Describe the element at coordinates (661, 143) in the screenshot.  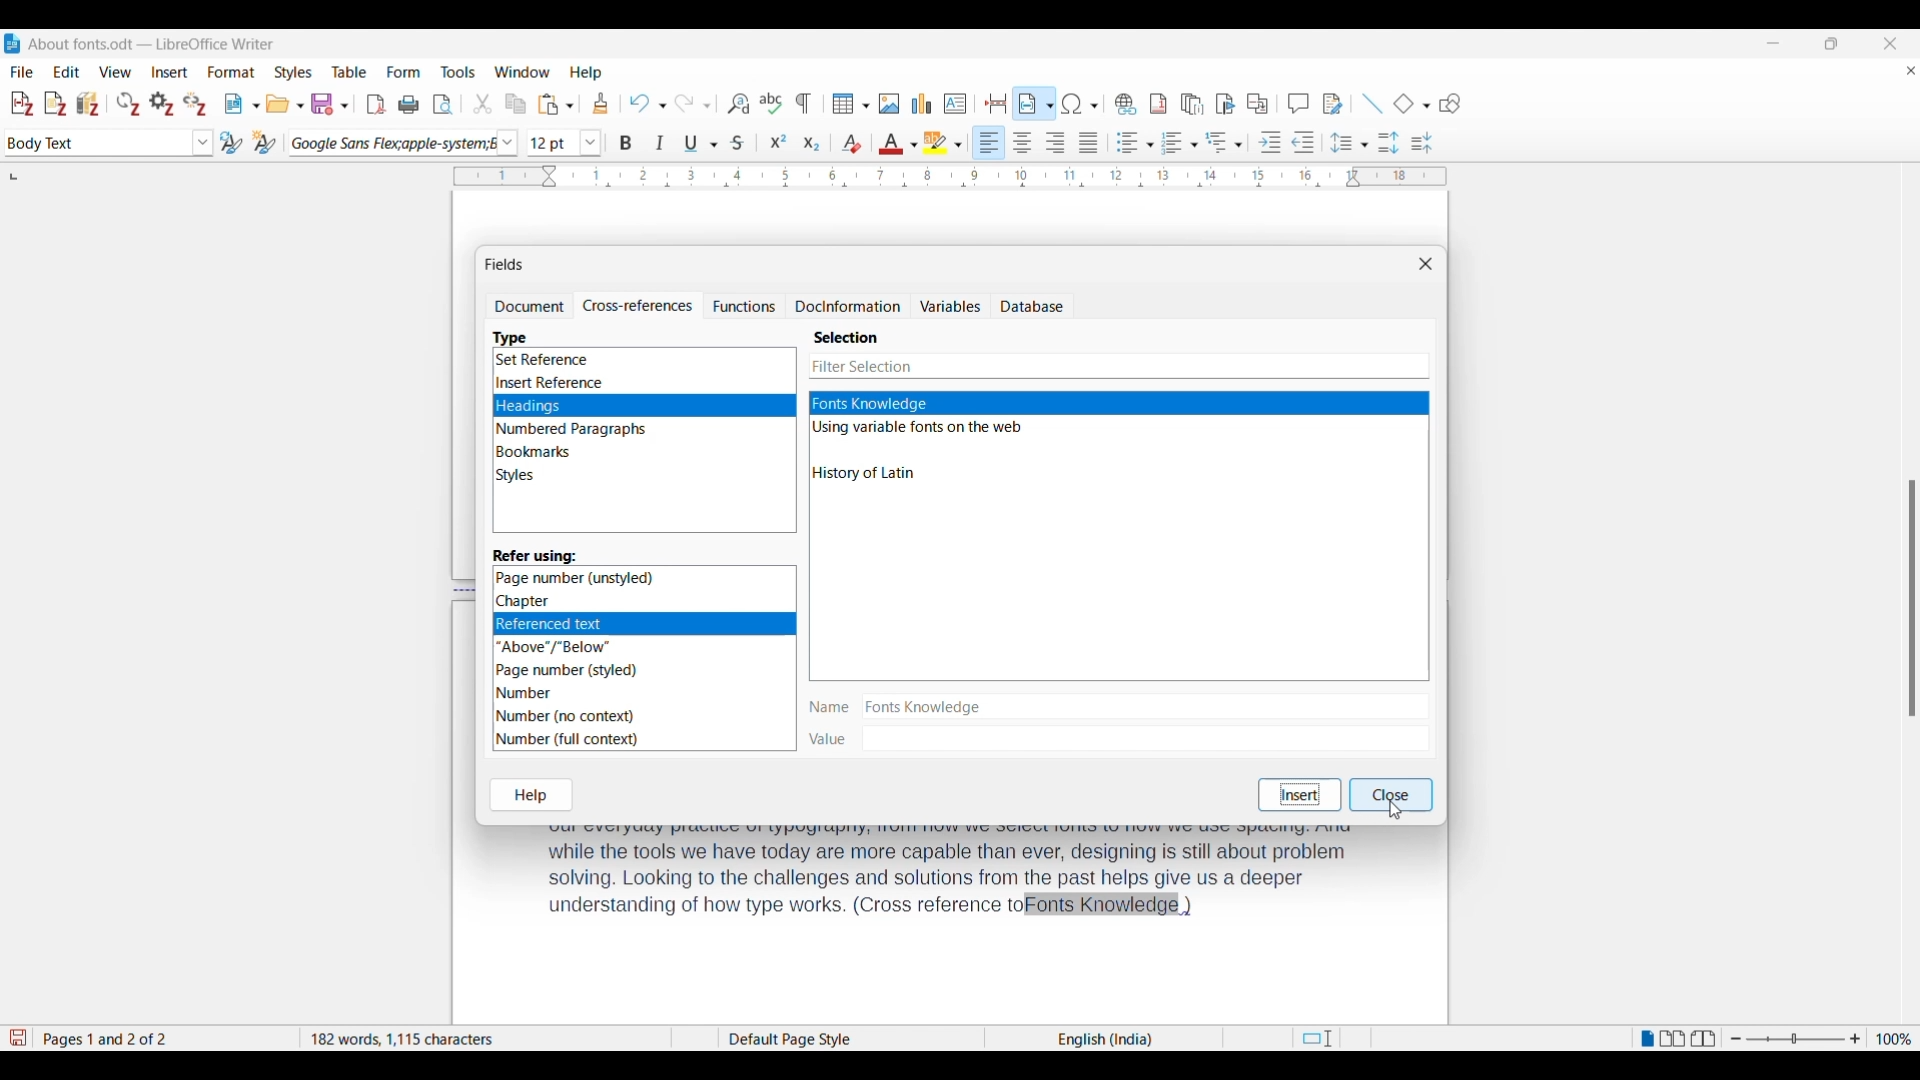
I see `Italics` at that location.